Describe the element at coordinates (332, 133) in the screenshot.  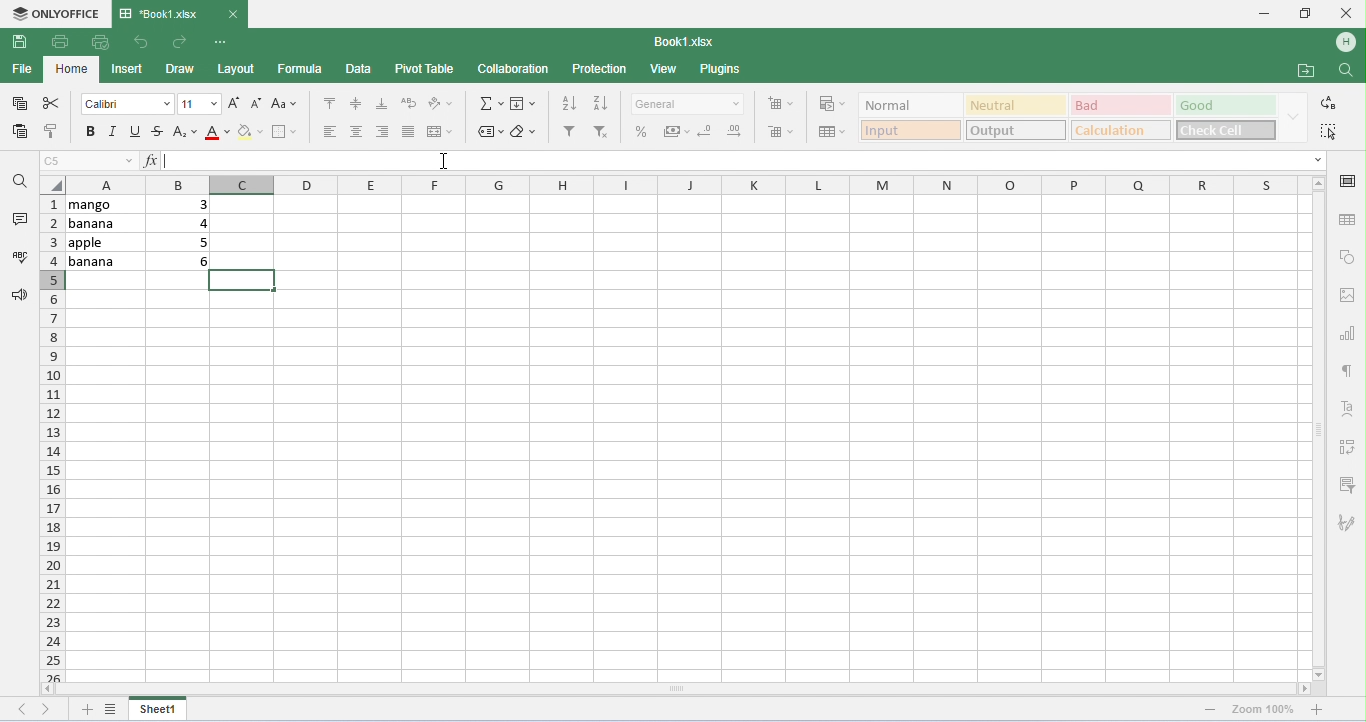
I see `align left` at that location.